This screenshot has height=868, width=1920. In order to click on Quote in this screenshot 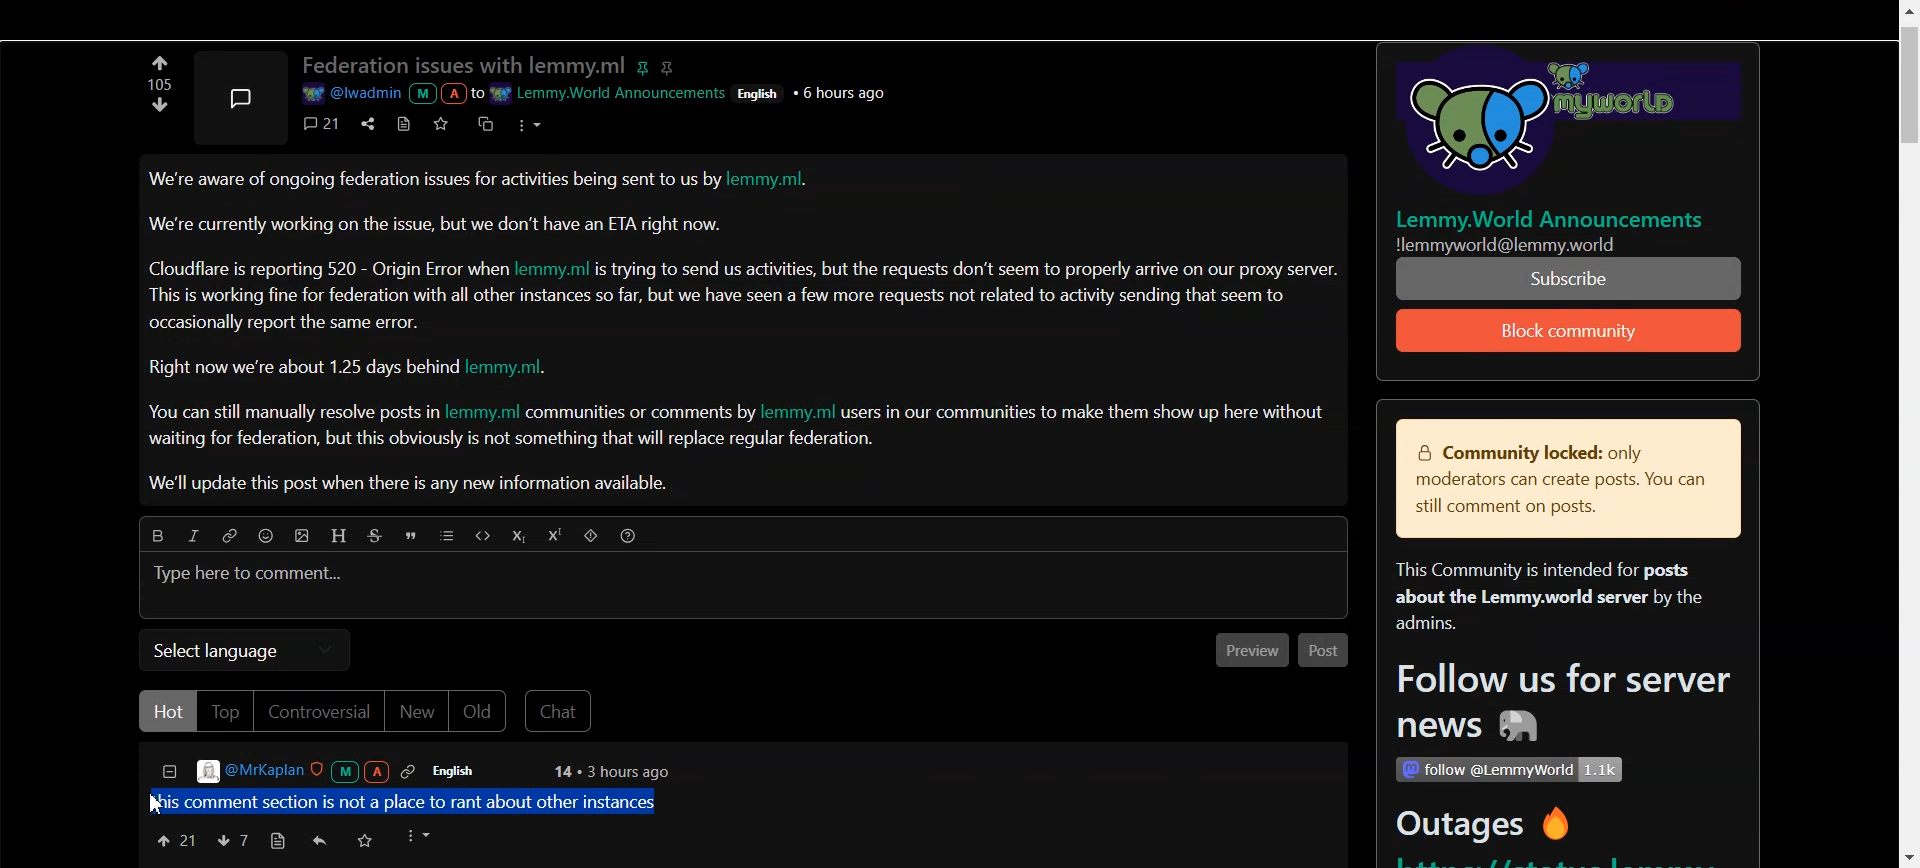, I will do `click(414, 538)`.